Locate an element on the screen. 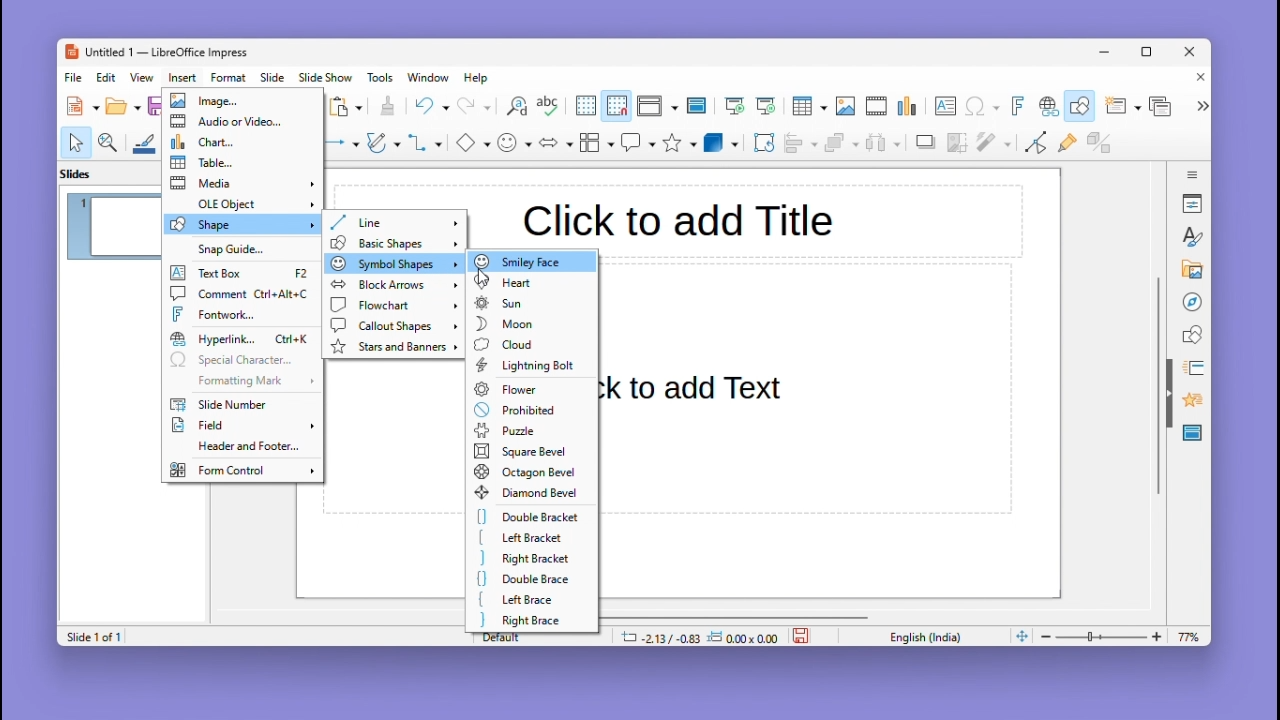  View is located at coordinates (145, 77).